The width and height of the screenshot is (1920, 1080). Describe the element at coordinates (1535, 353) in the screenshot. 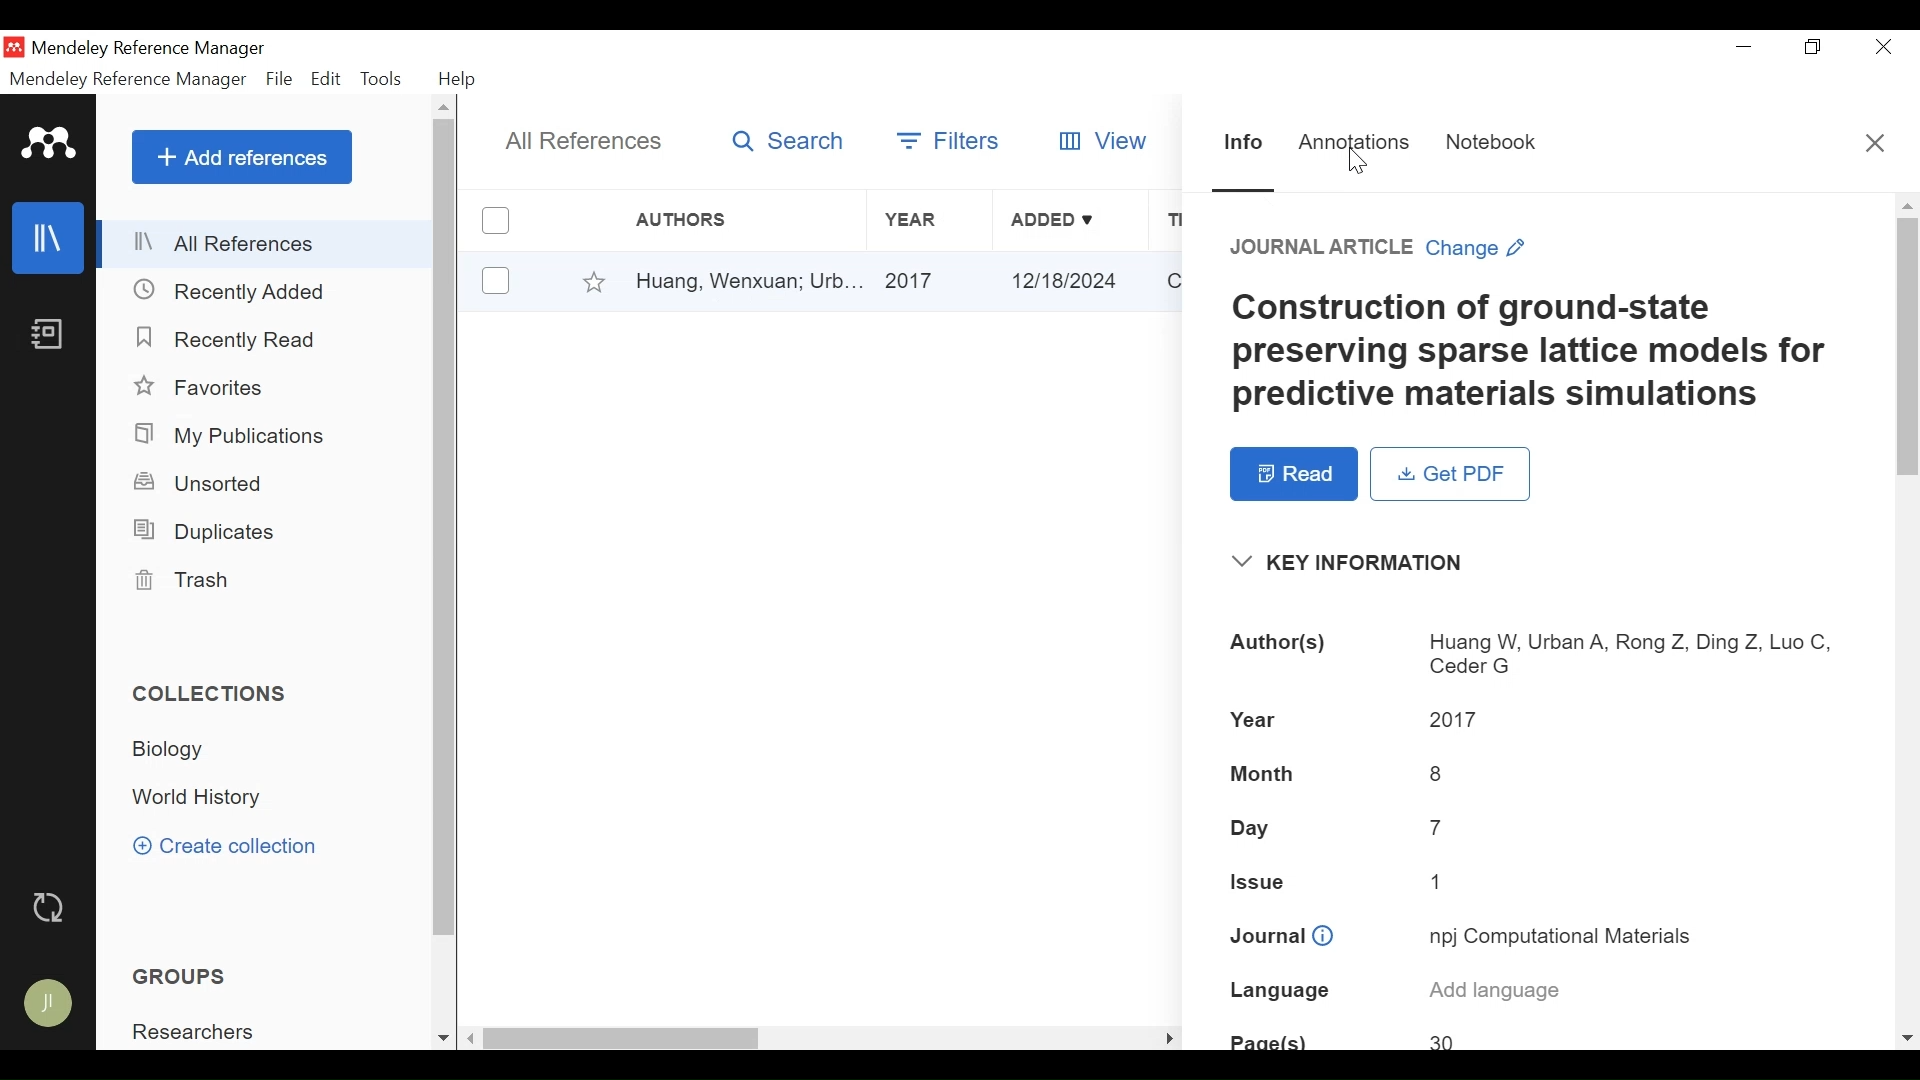

I see `construction of ground-state preserving sparse lattice models for predictive materials simulations` at that location.